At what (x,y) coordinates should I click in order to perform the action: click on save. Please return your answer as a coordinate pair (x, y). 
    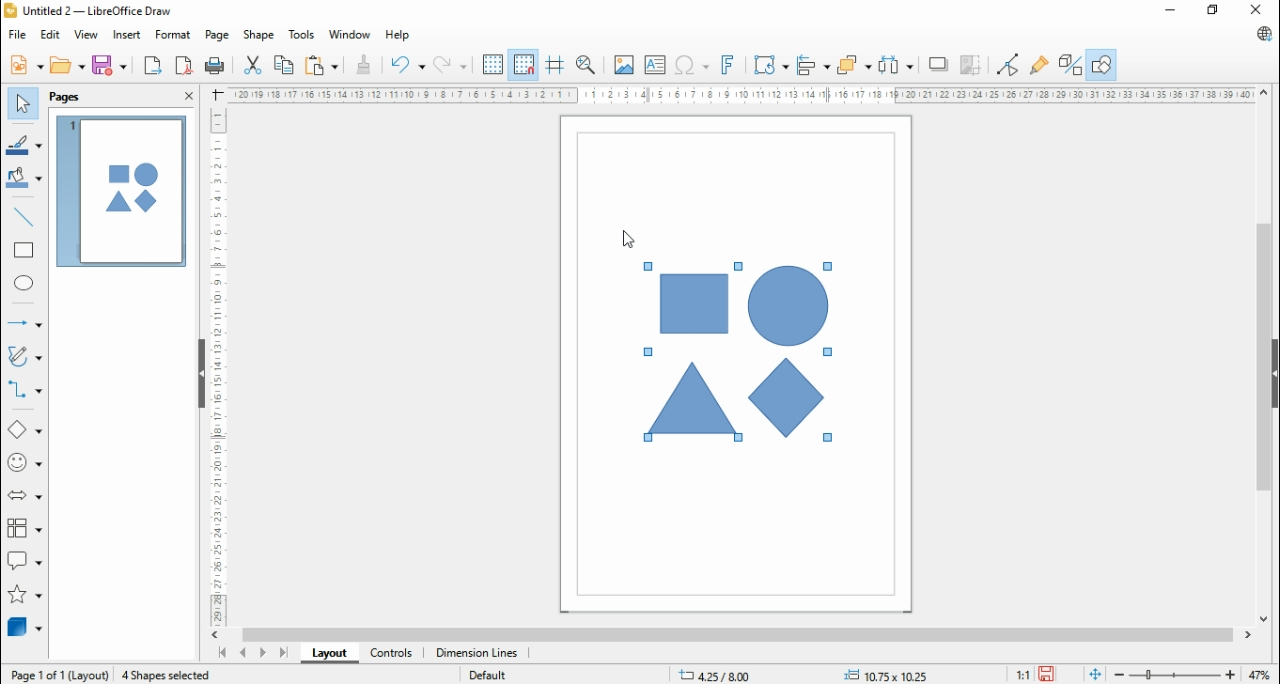
    Looking at the image, I should click on (1046, 674).